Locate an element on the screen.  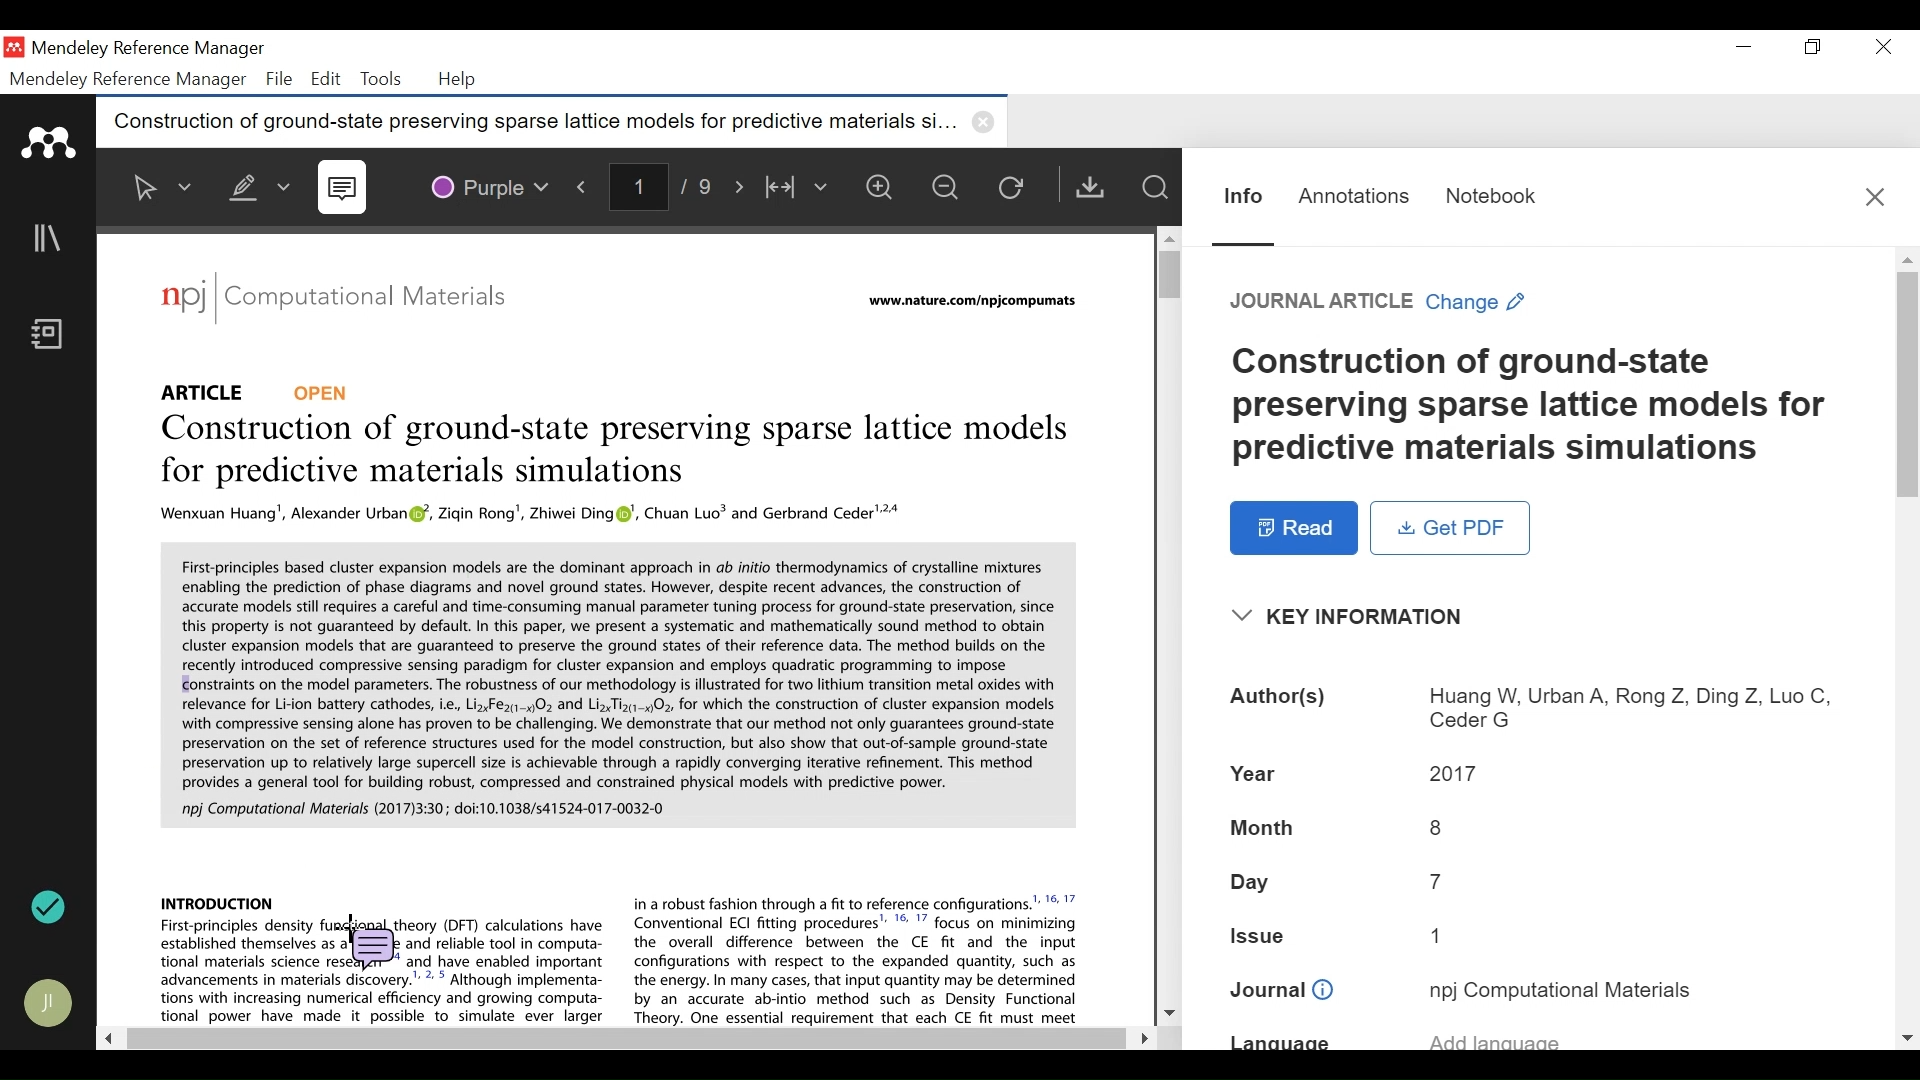
Reload is located at coordinates (1019, 190).